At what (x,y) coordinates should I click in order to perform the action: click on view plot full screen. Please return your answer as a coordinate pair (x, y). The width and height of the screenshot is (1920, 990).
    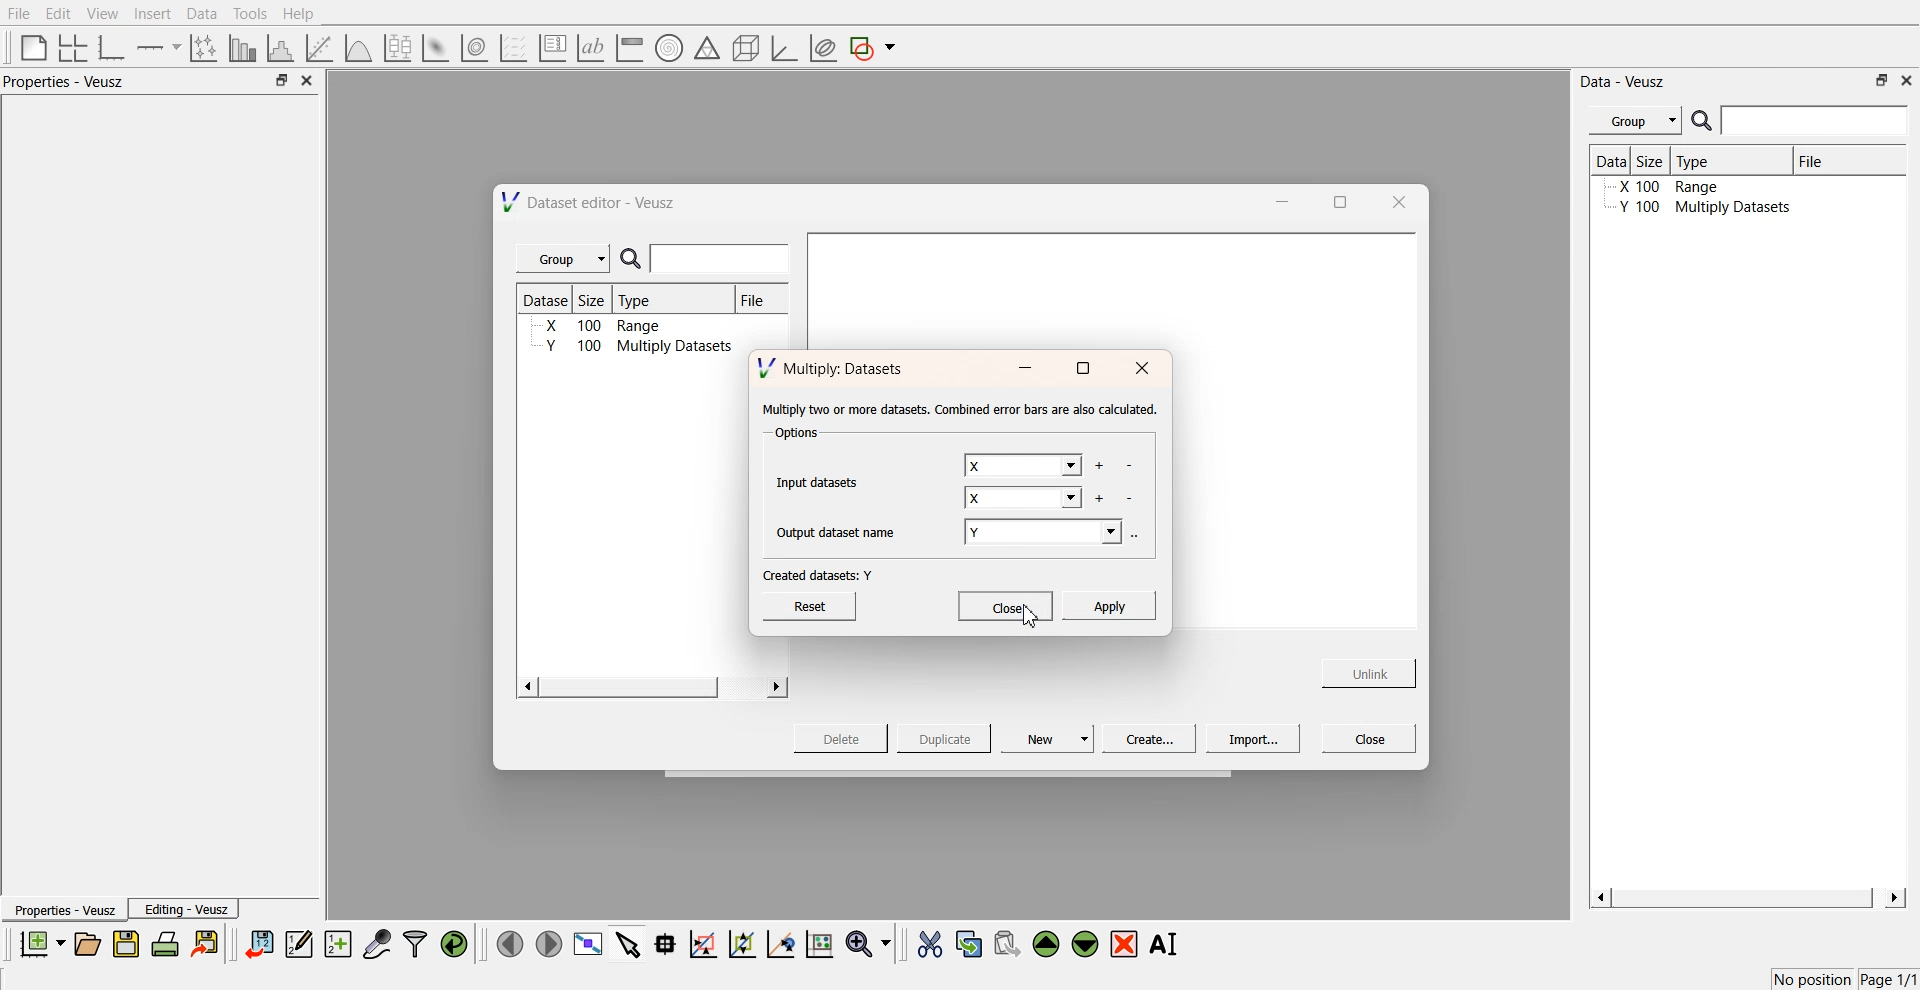
    Looking at the image, I should click on (587, 944).